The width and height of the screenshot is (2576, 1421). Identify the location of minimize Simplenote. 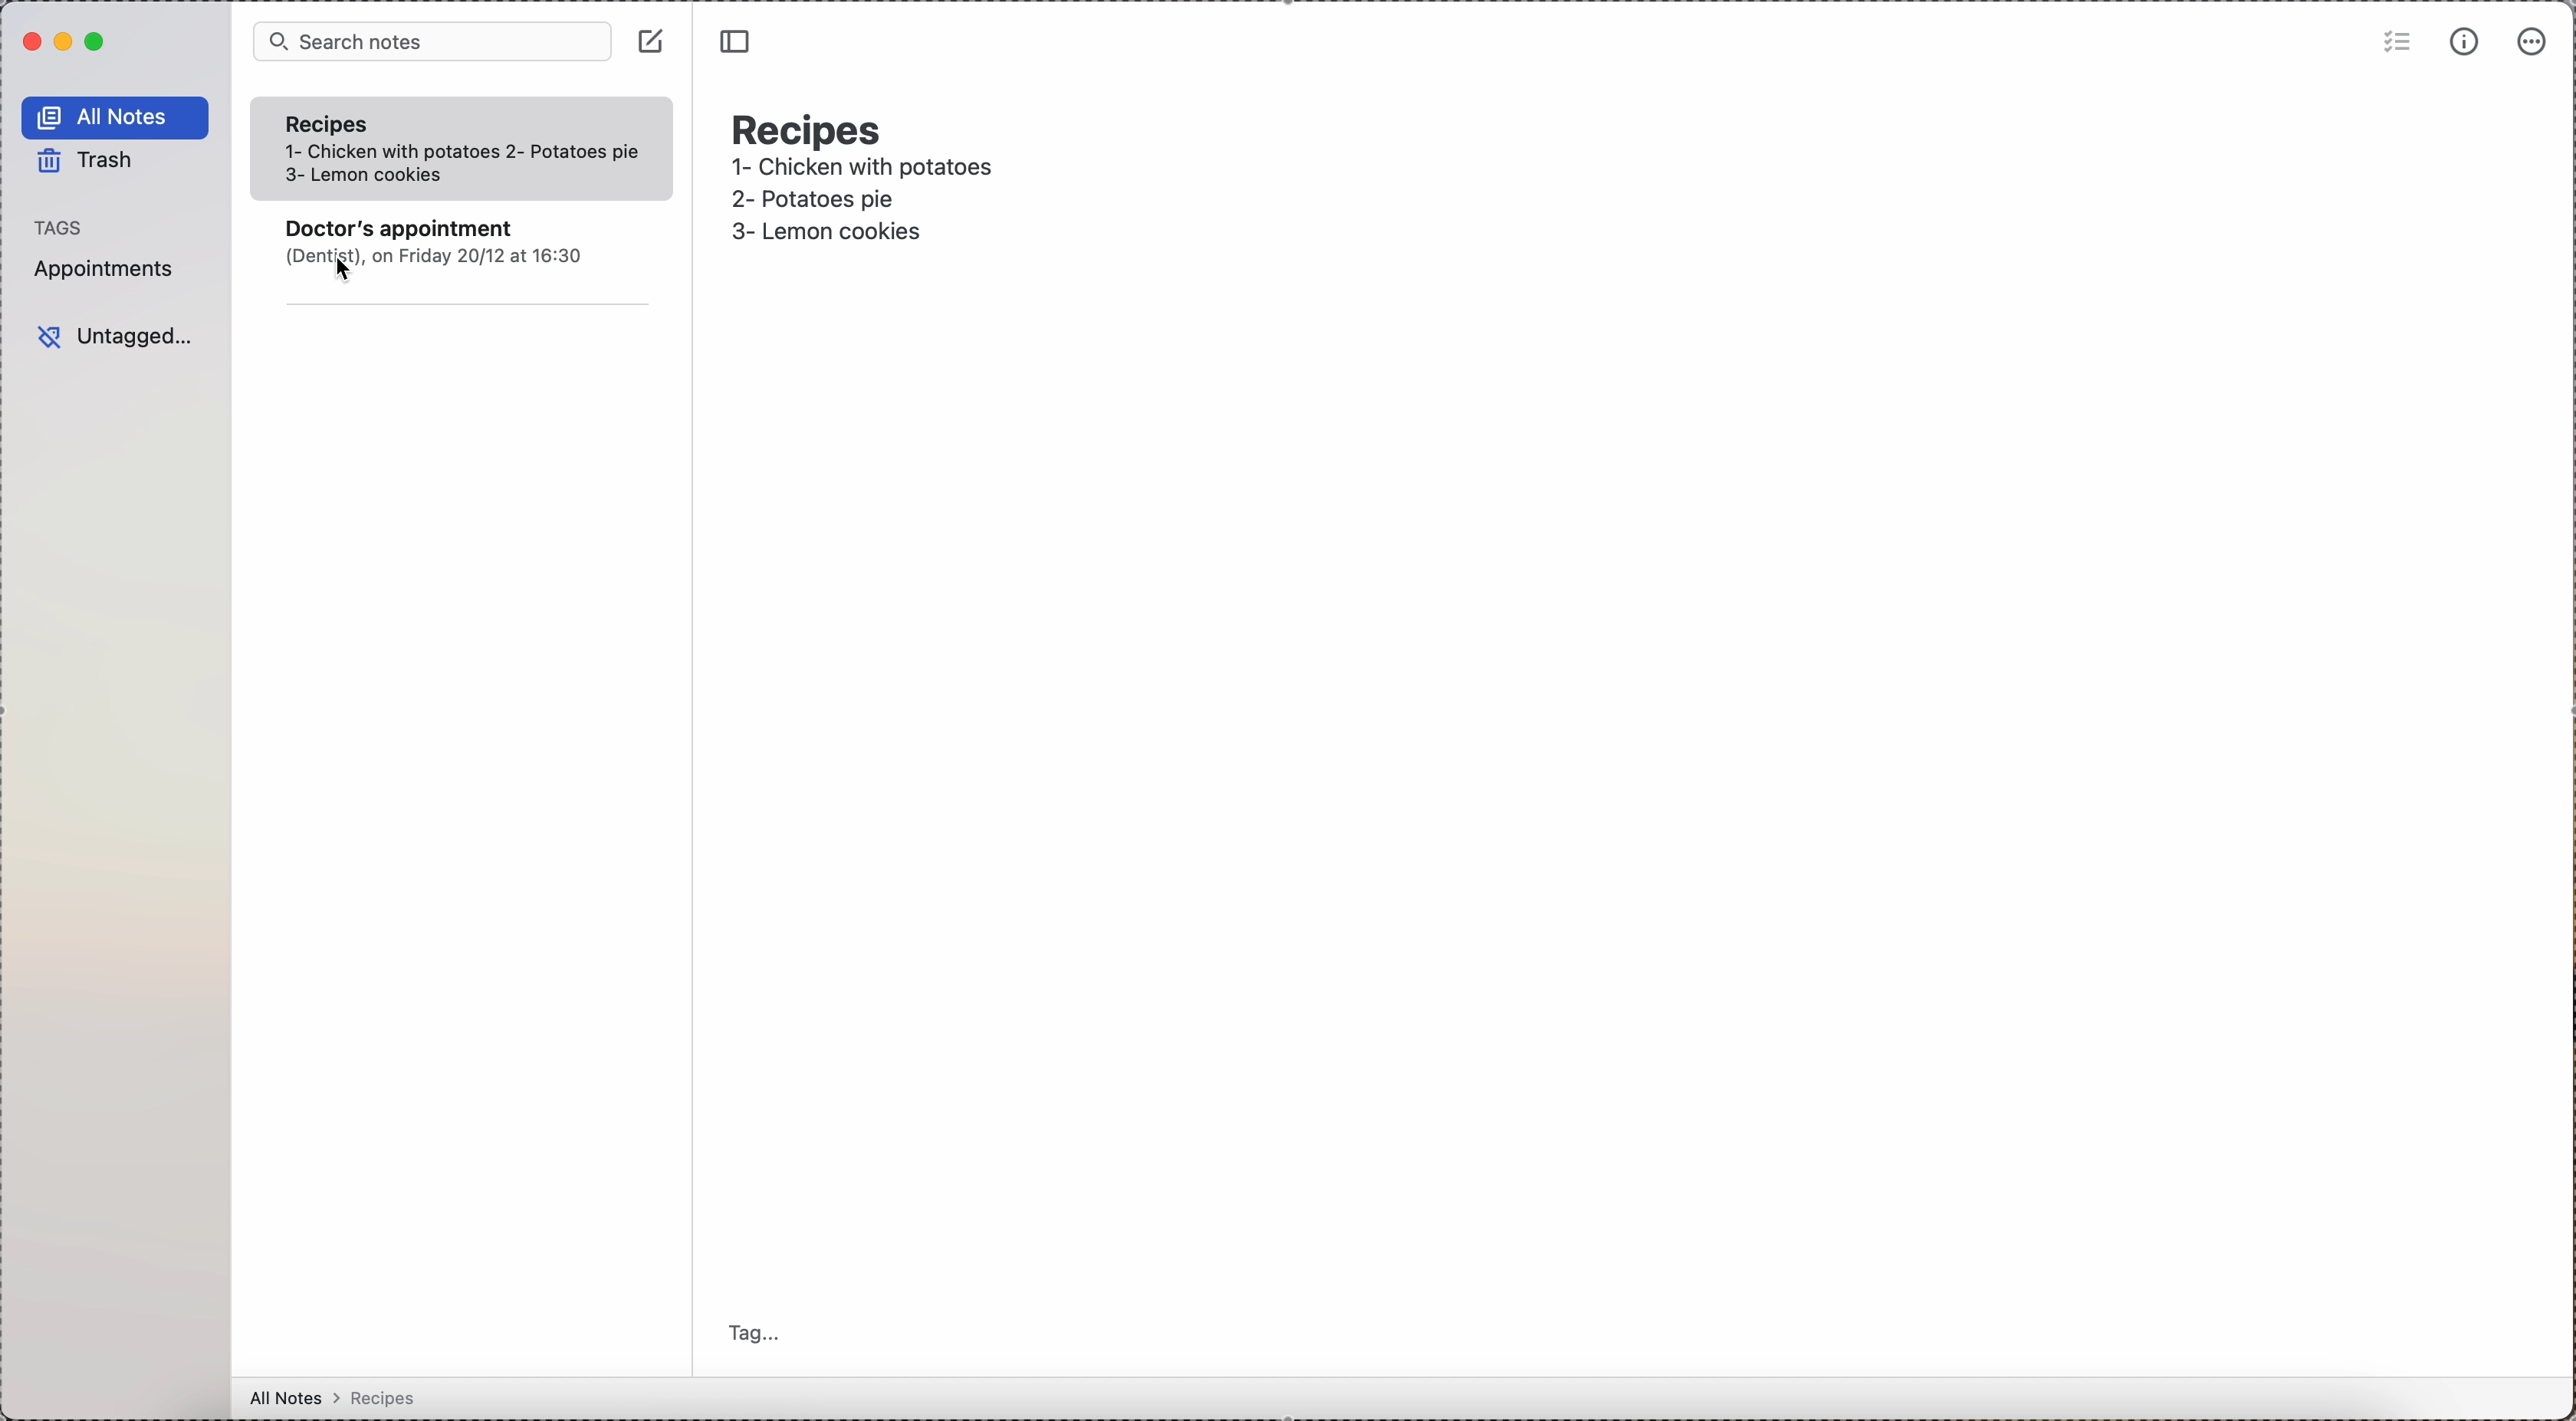
(63, 43).